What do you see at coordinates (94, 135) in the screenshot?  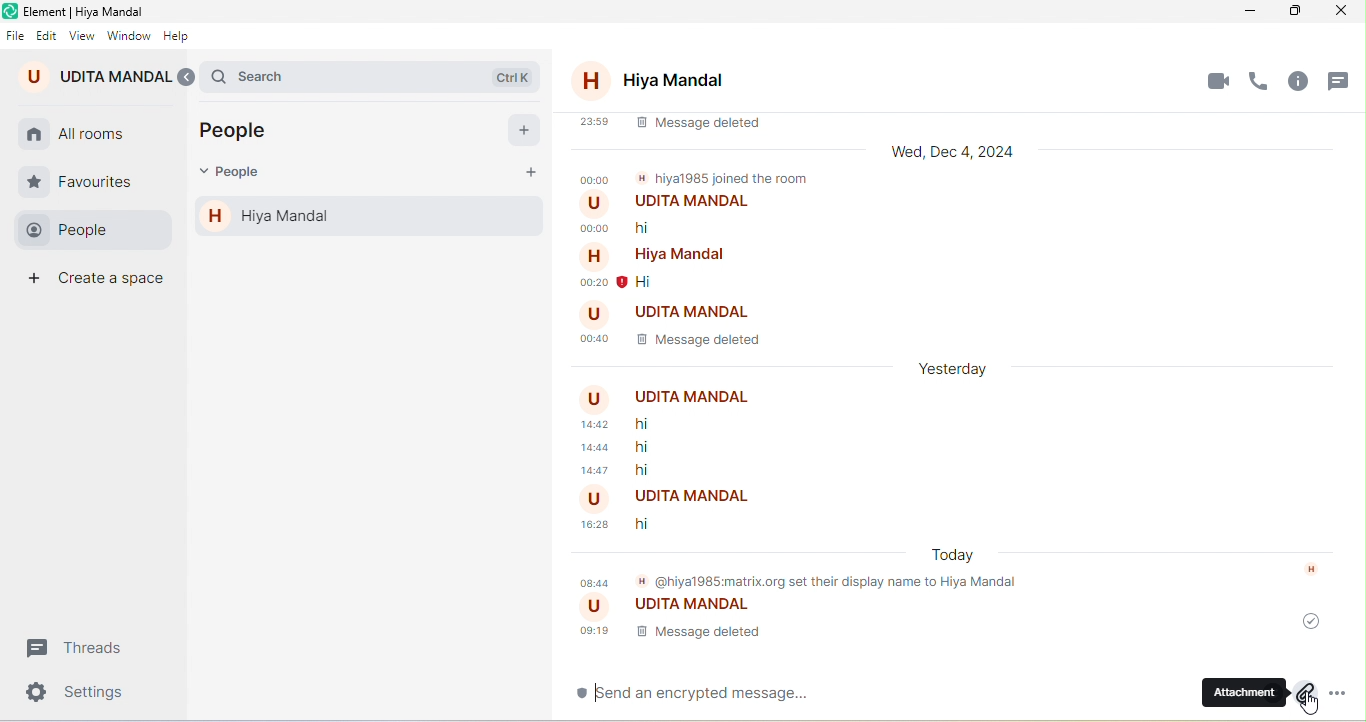 I see `all rooms` at bounding box center [94, 135].